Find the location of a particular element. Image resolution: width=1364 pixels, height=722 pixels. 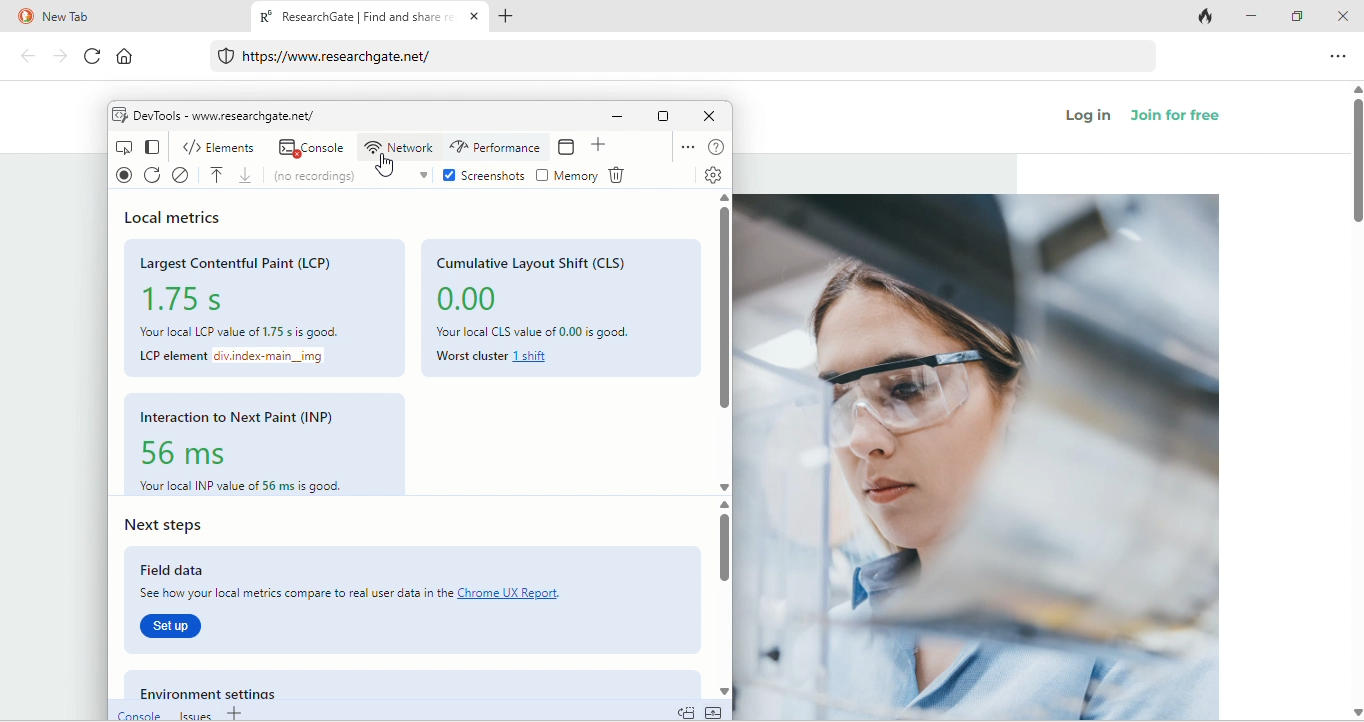

unload is located at coordinates (252, 175).